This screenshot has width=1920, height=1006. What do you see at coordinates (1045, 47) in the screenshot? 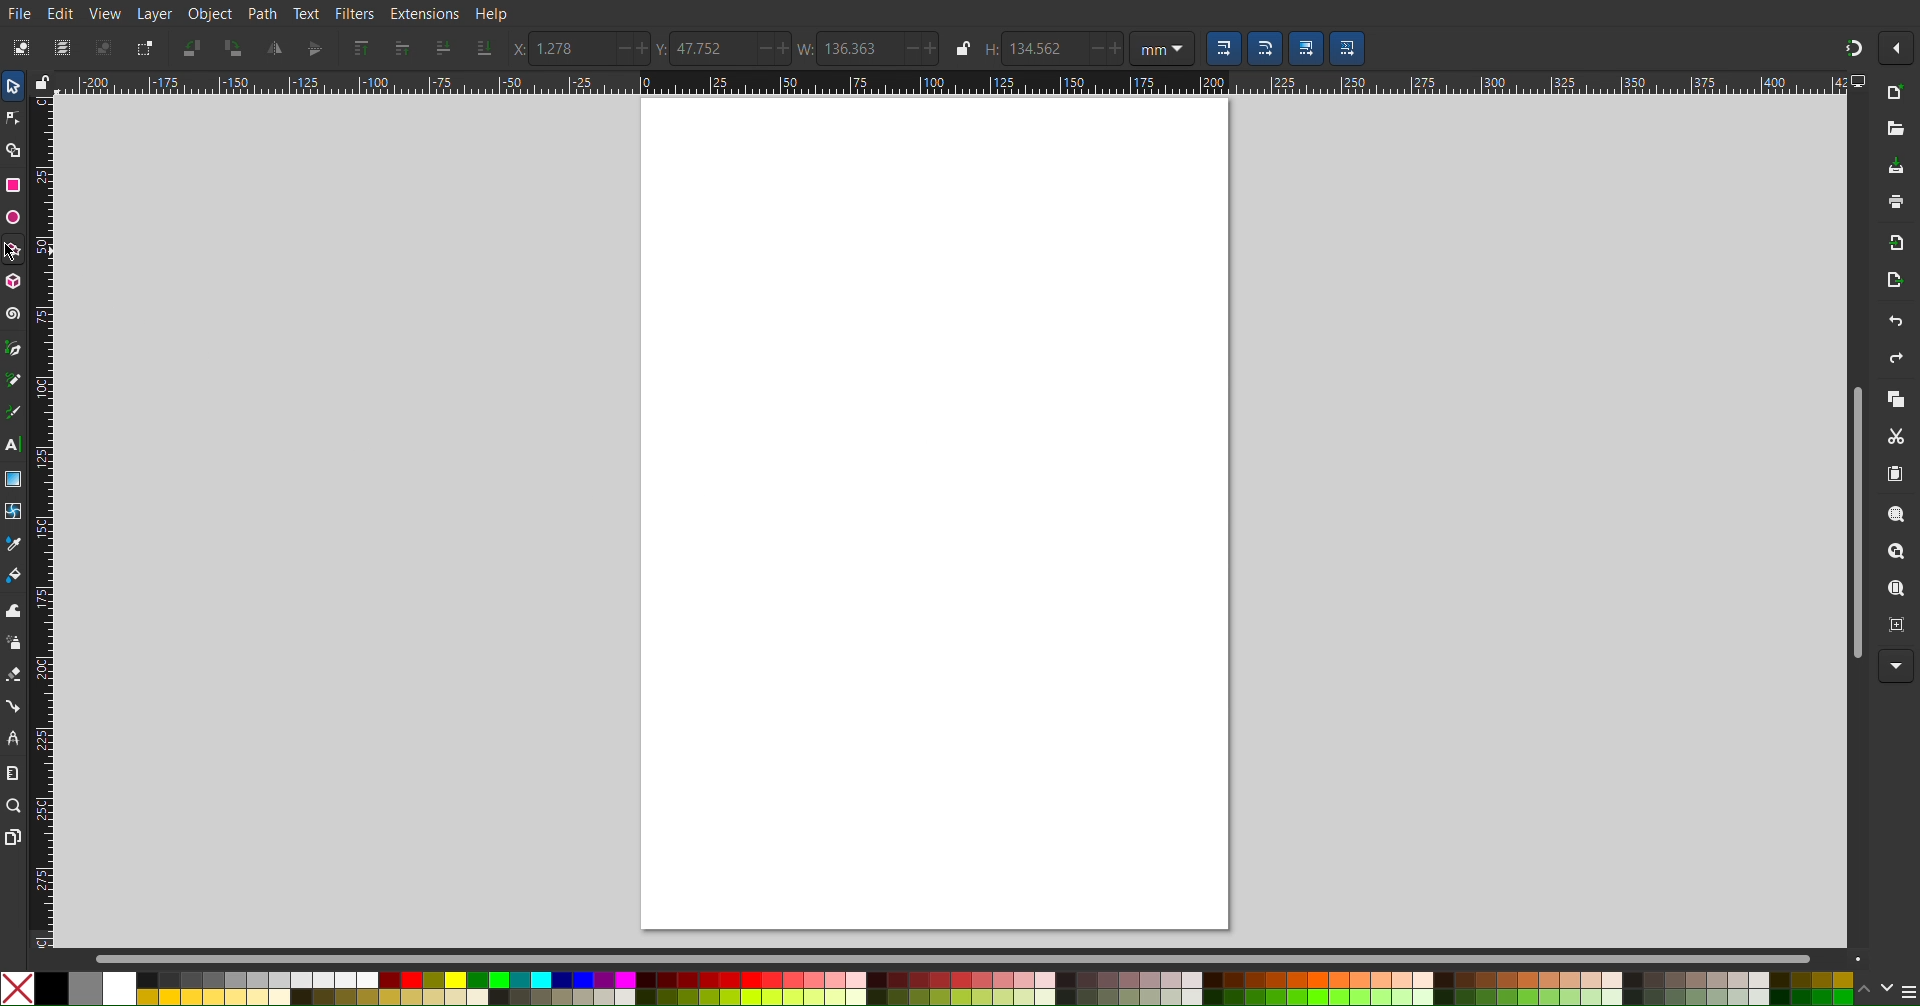
I see `134` at bounding box center [1045, 47].